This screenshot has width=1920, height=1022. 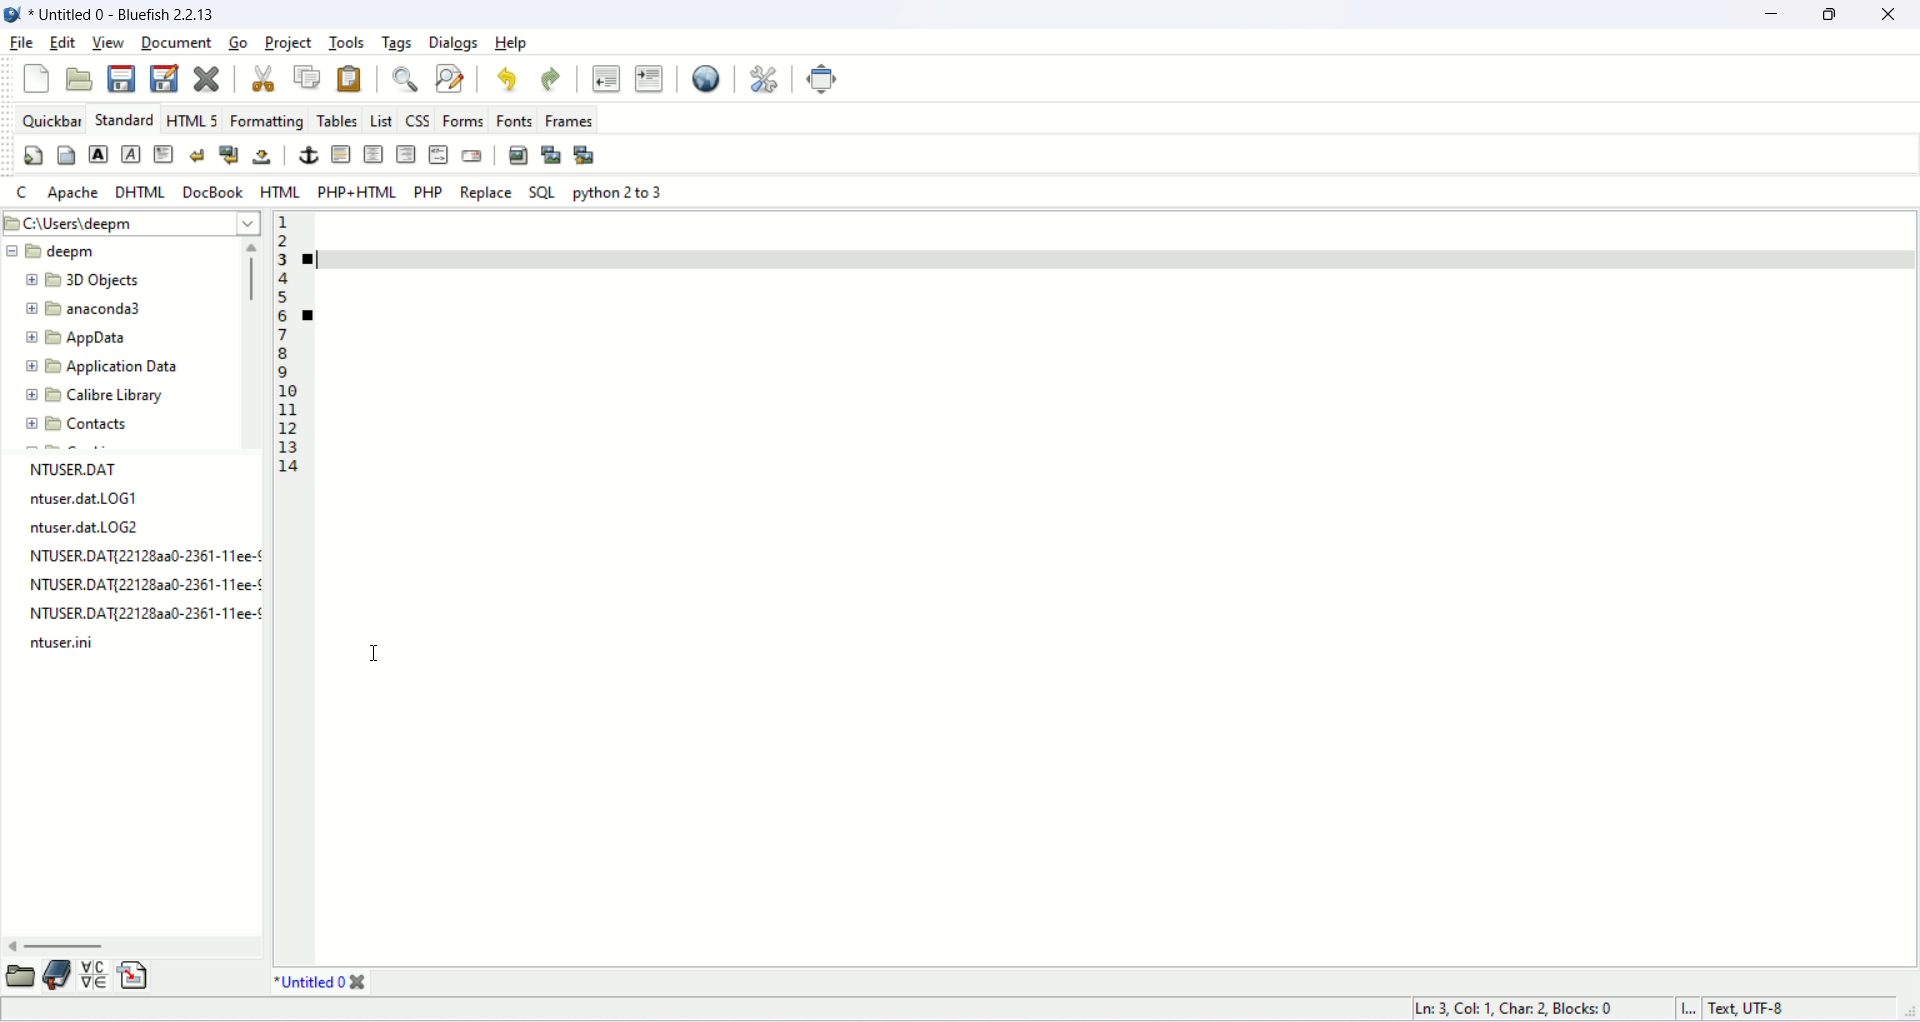 I want to click on PHP+HTML, so click(x=357, y=191).